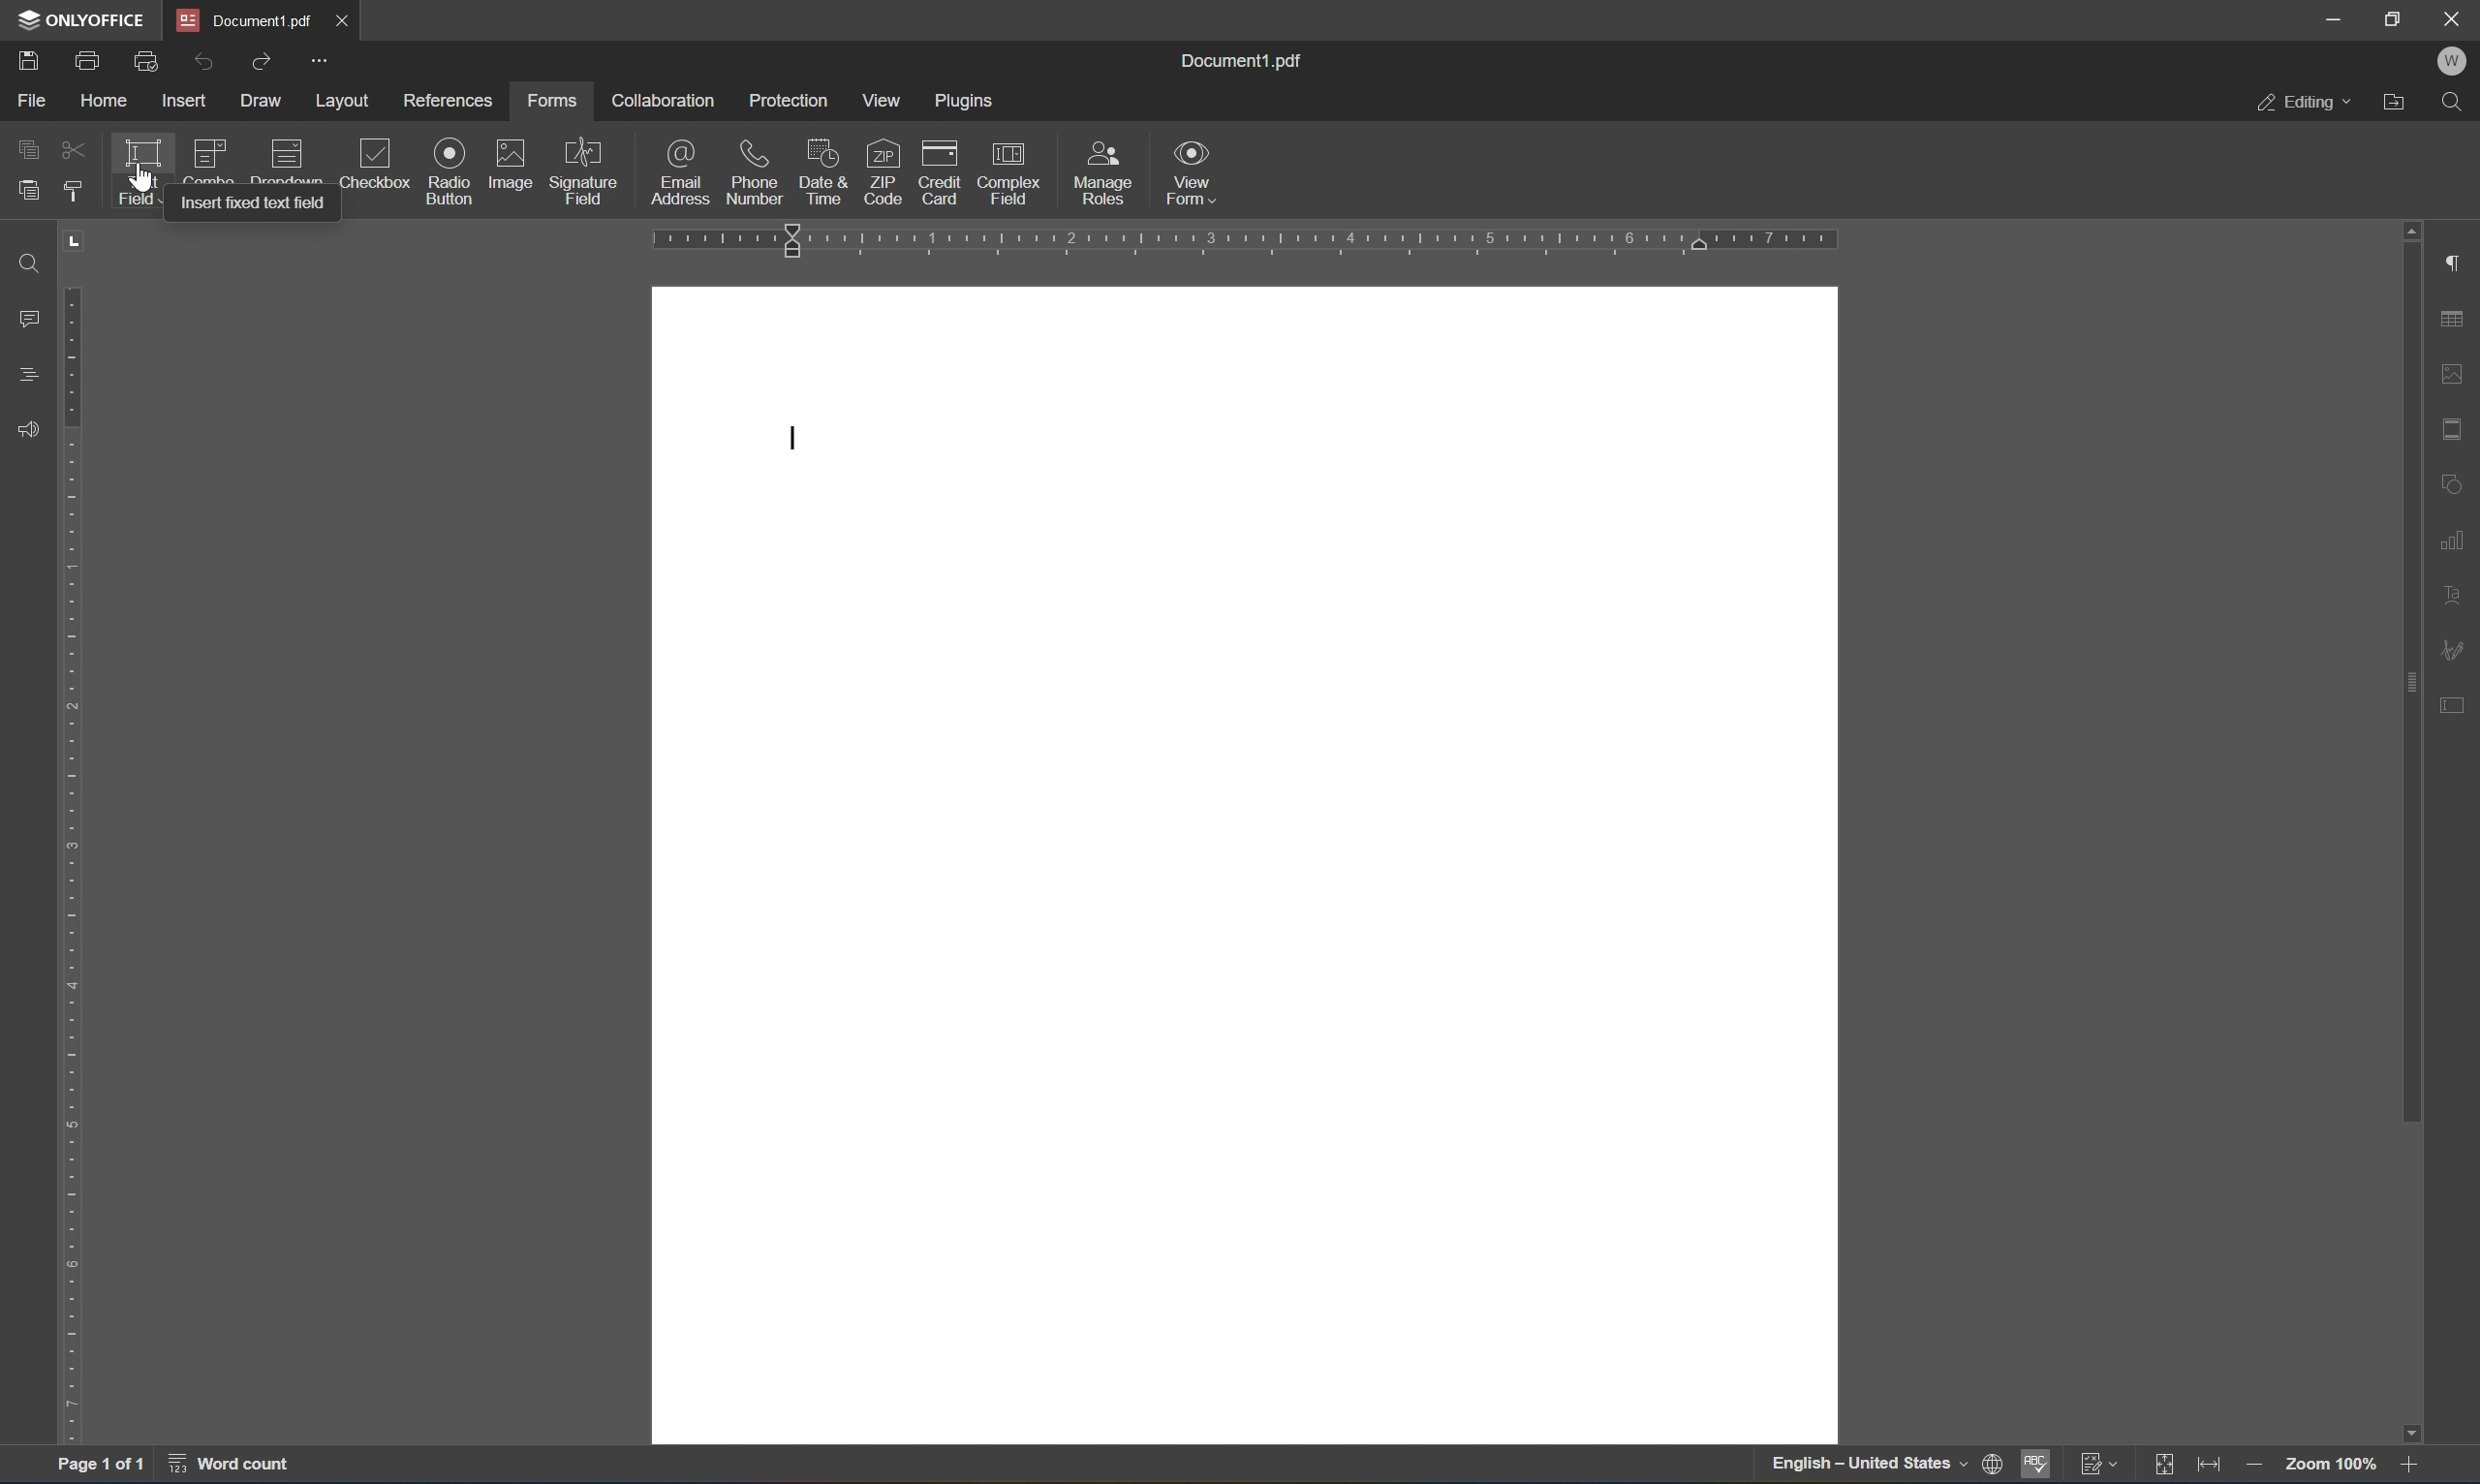 The image size is (2480, 1484). I want to click on ONLYOFFICE, so click(77, 21).